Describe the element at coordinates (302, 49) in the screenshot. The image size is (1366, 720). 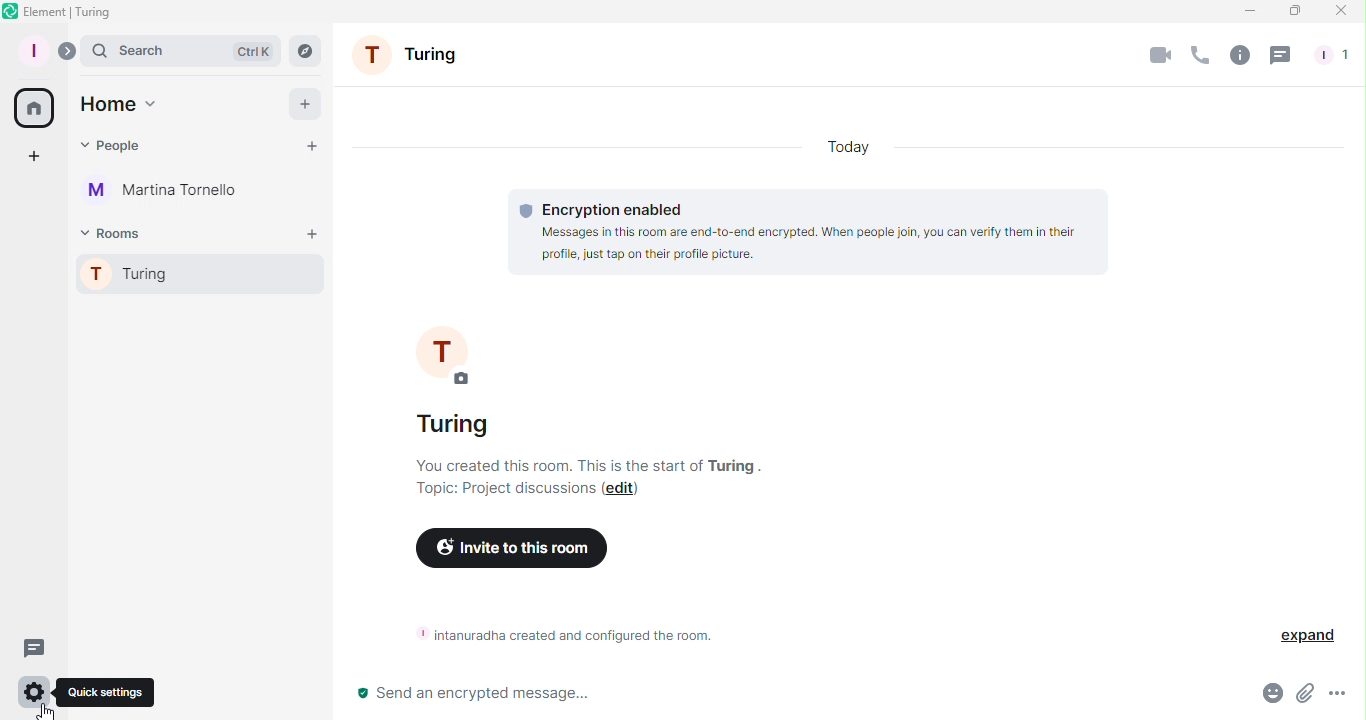
I see `Search rooms` at that location.